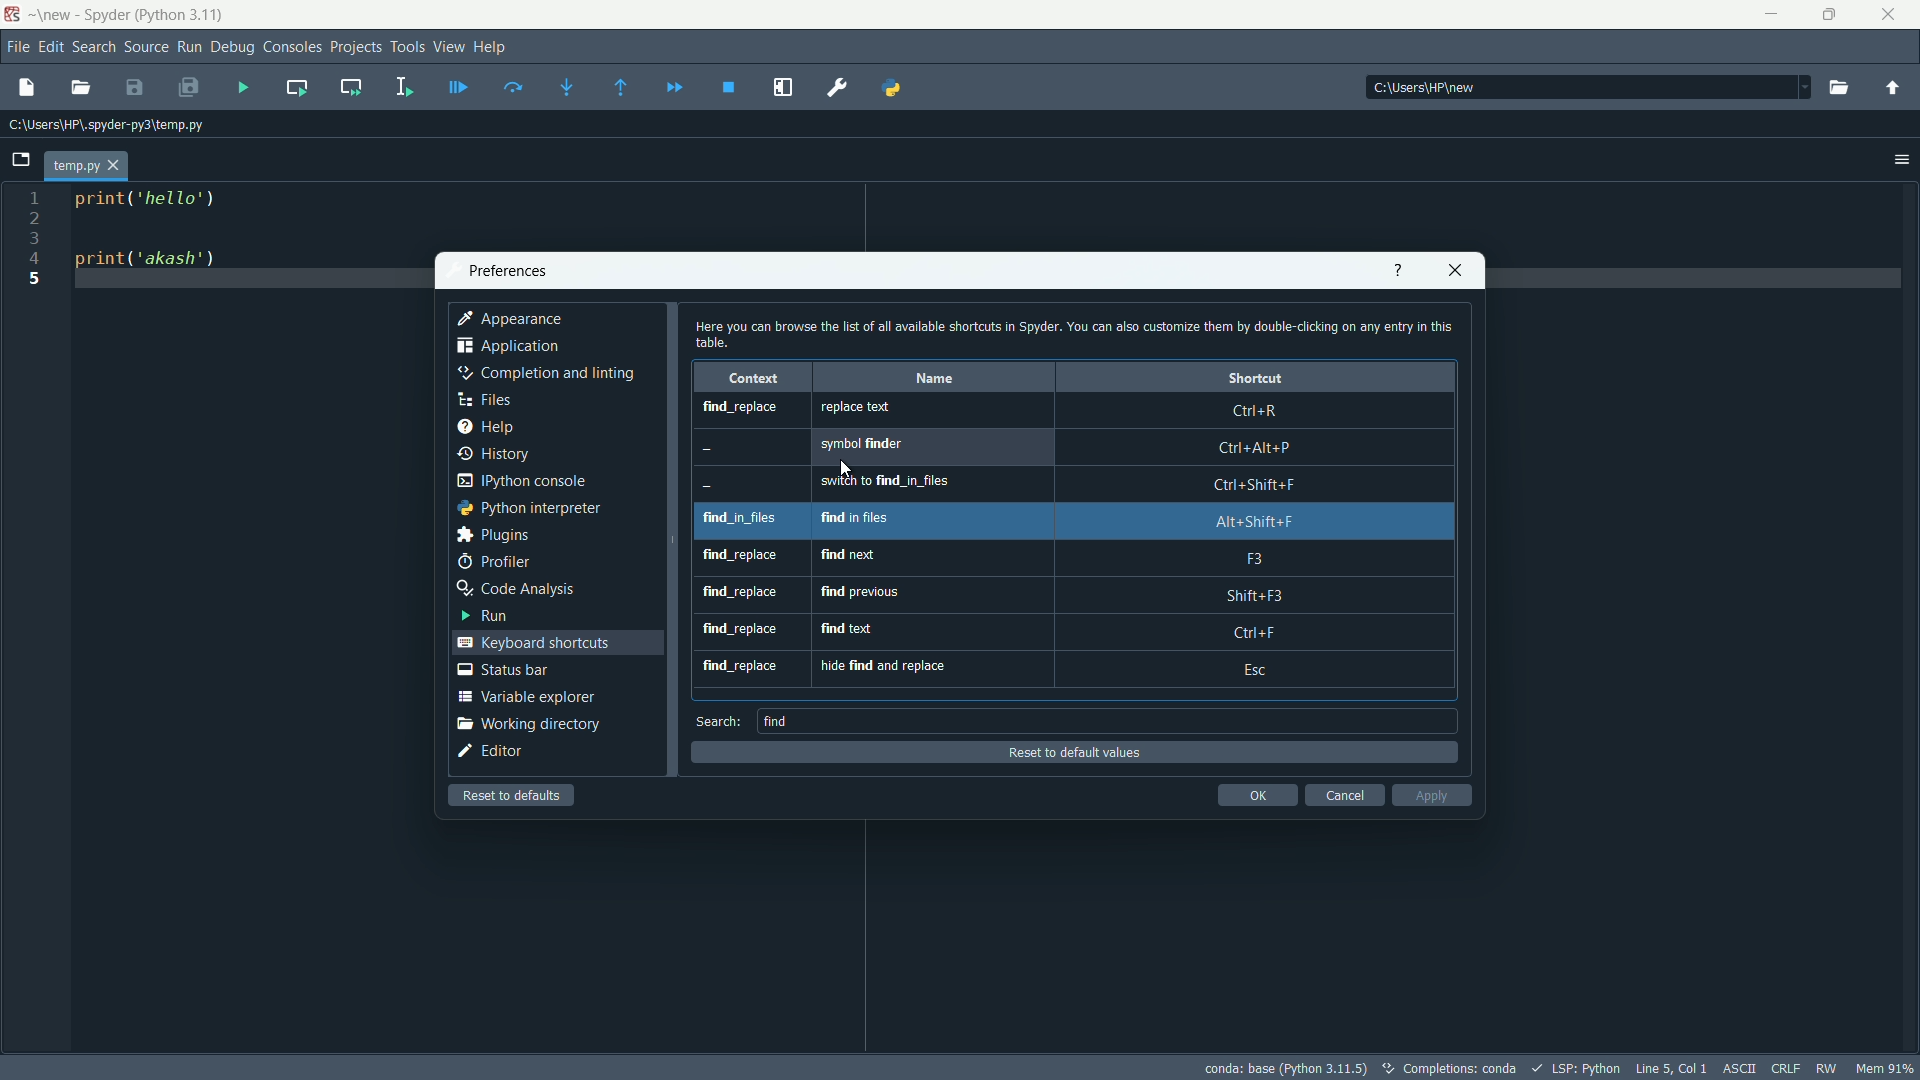 The height and width of the screenshot is (1080, 1920). Describe the element at coordinates (1828, 14) in the screenshot. I see `maximize` at that location.